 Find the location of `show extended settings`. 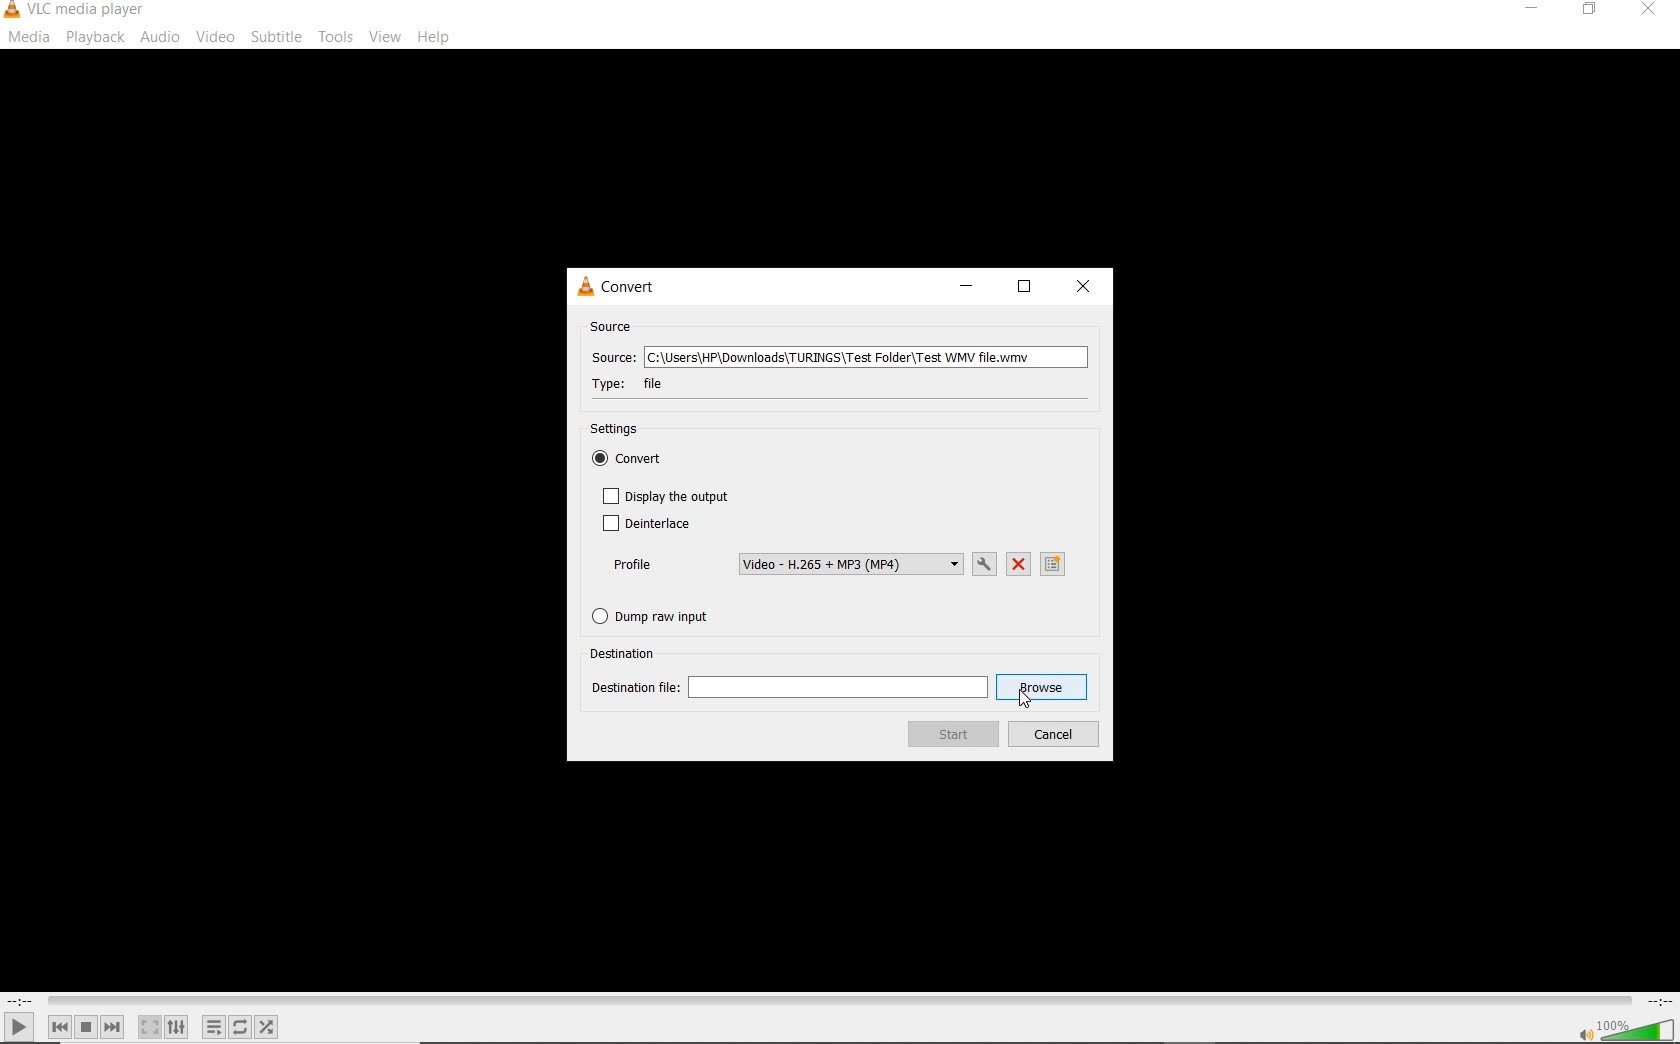

show extended settings is located at coordinates (176, 1027).